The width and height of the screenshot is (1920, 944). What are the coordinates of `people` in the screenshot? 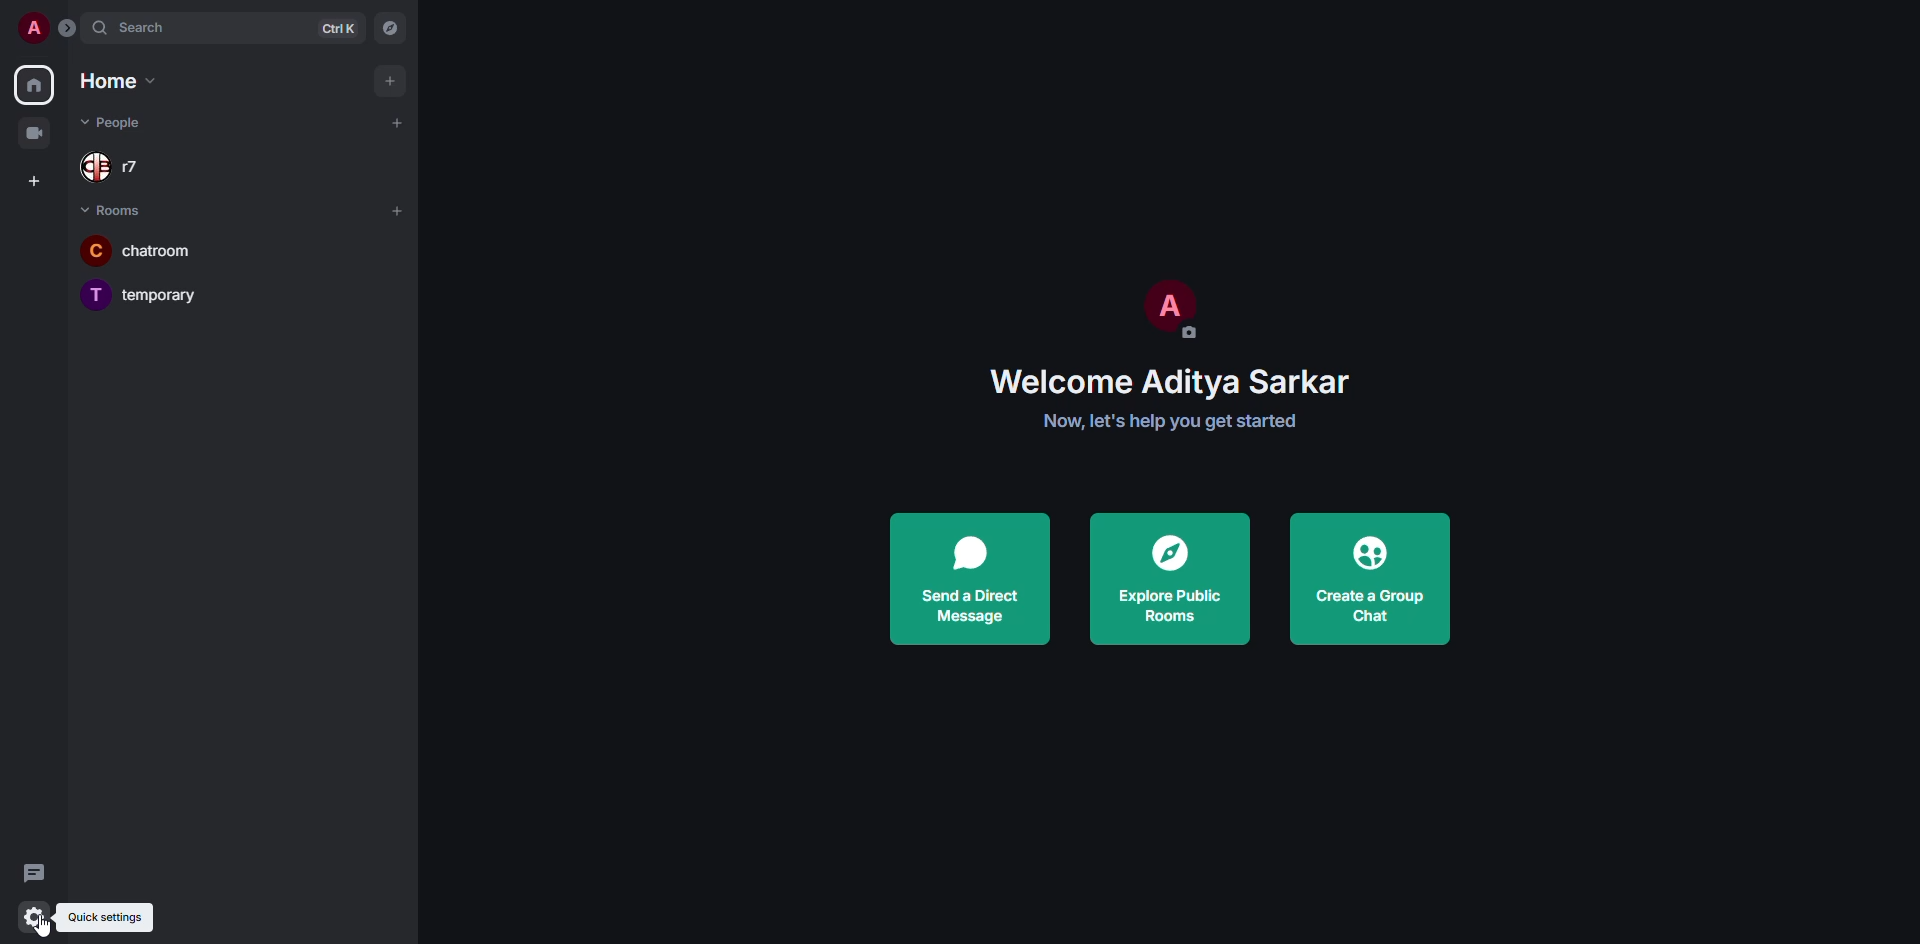 It's located at (127, 169).